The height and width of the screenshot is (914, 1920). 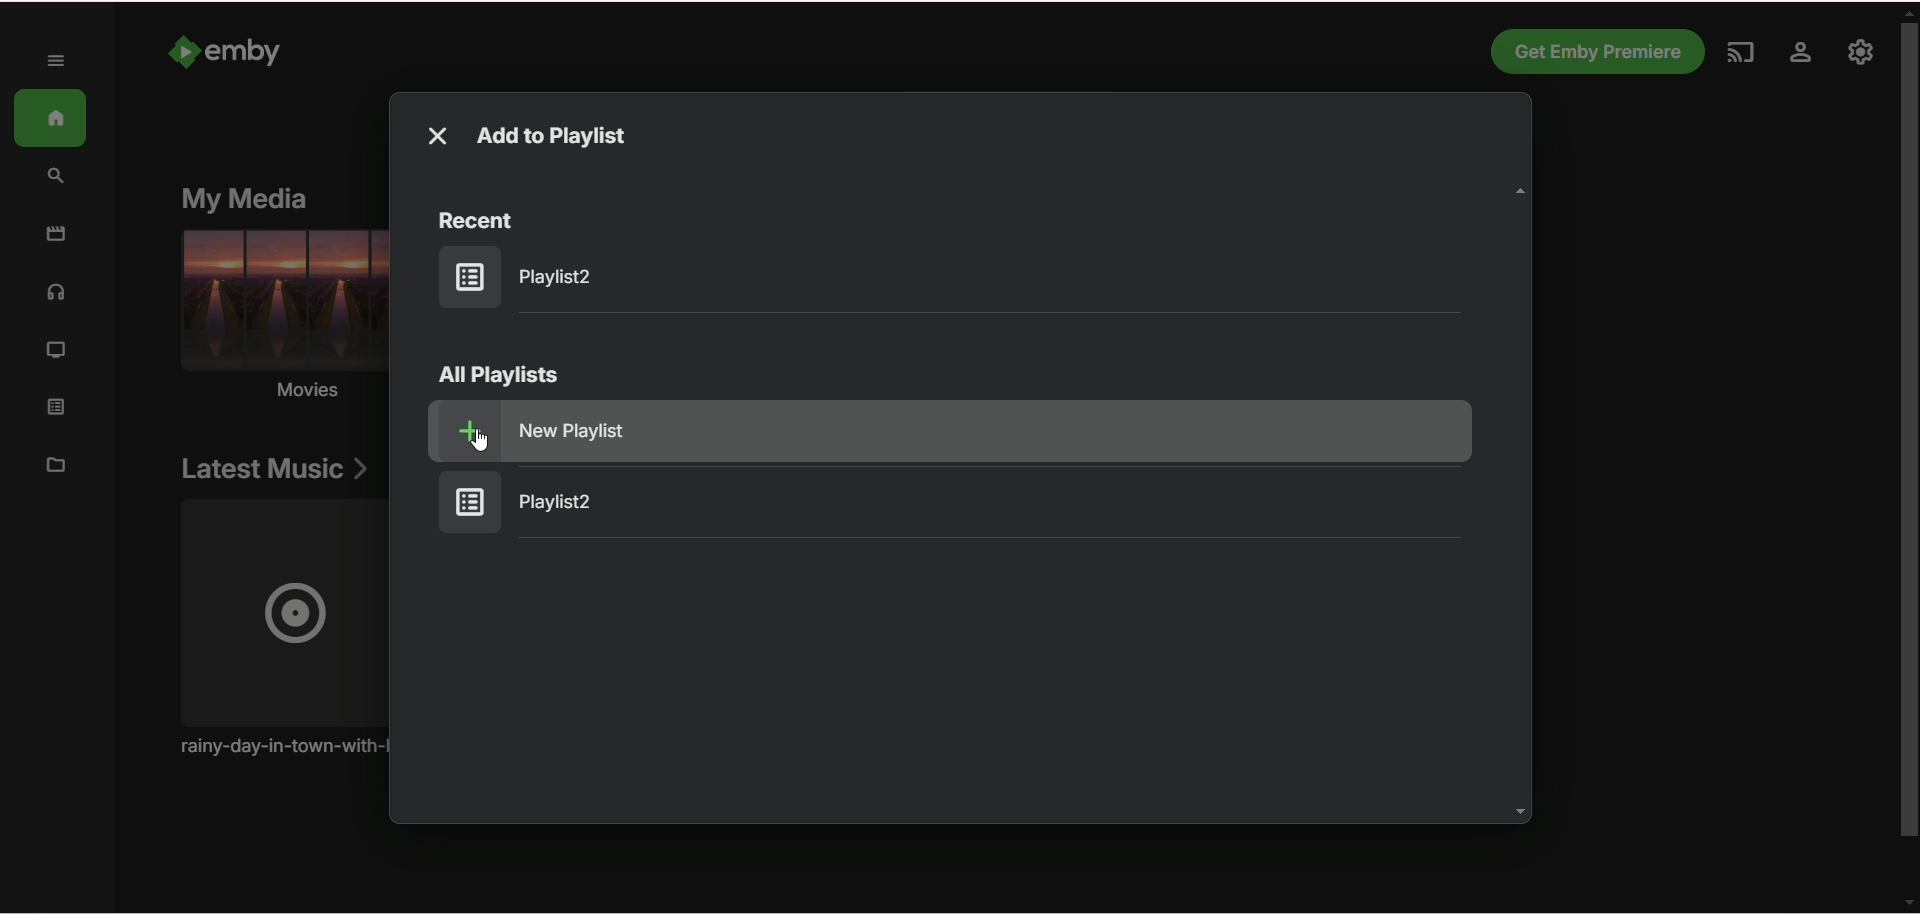 I want to click on Cursor, so click(x=480, y=439).